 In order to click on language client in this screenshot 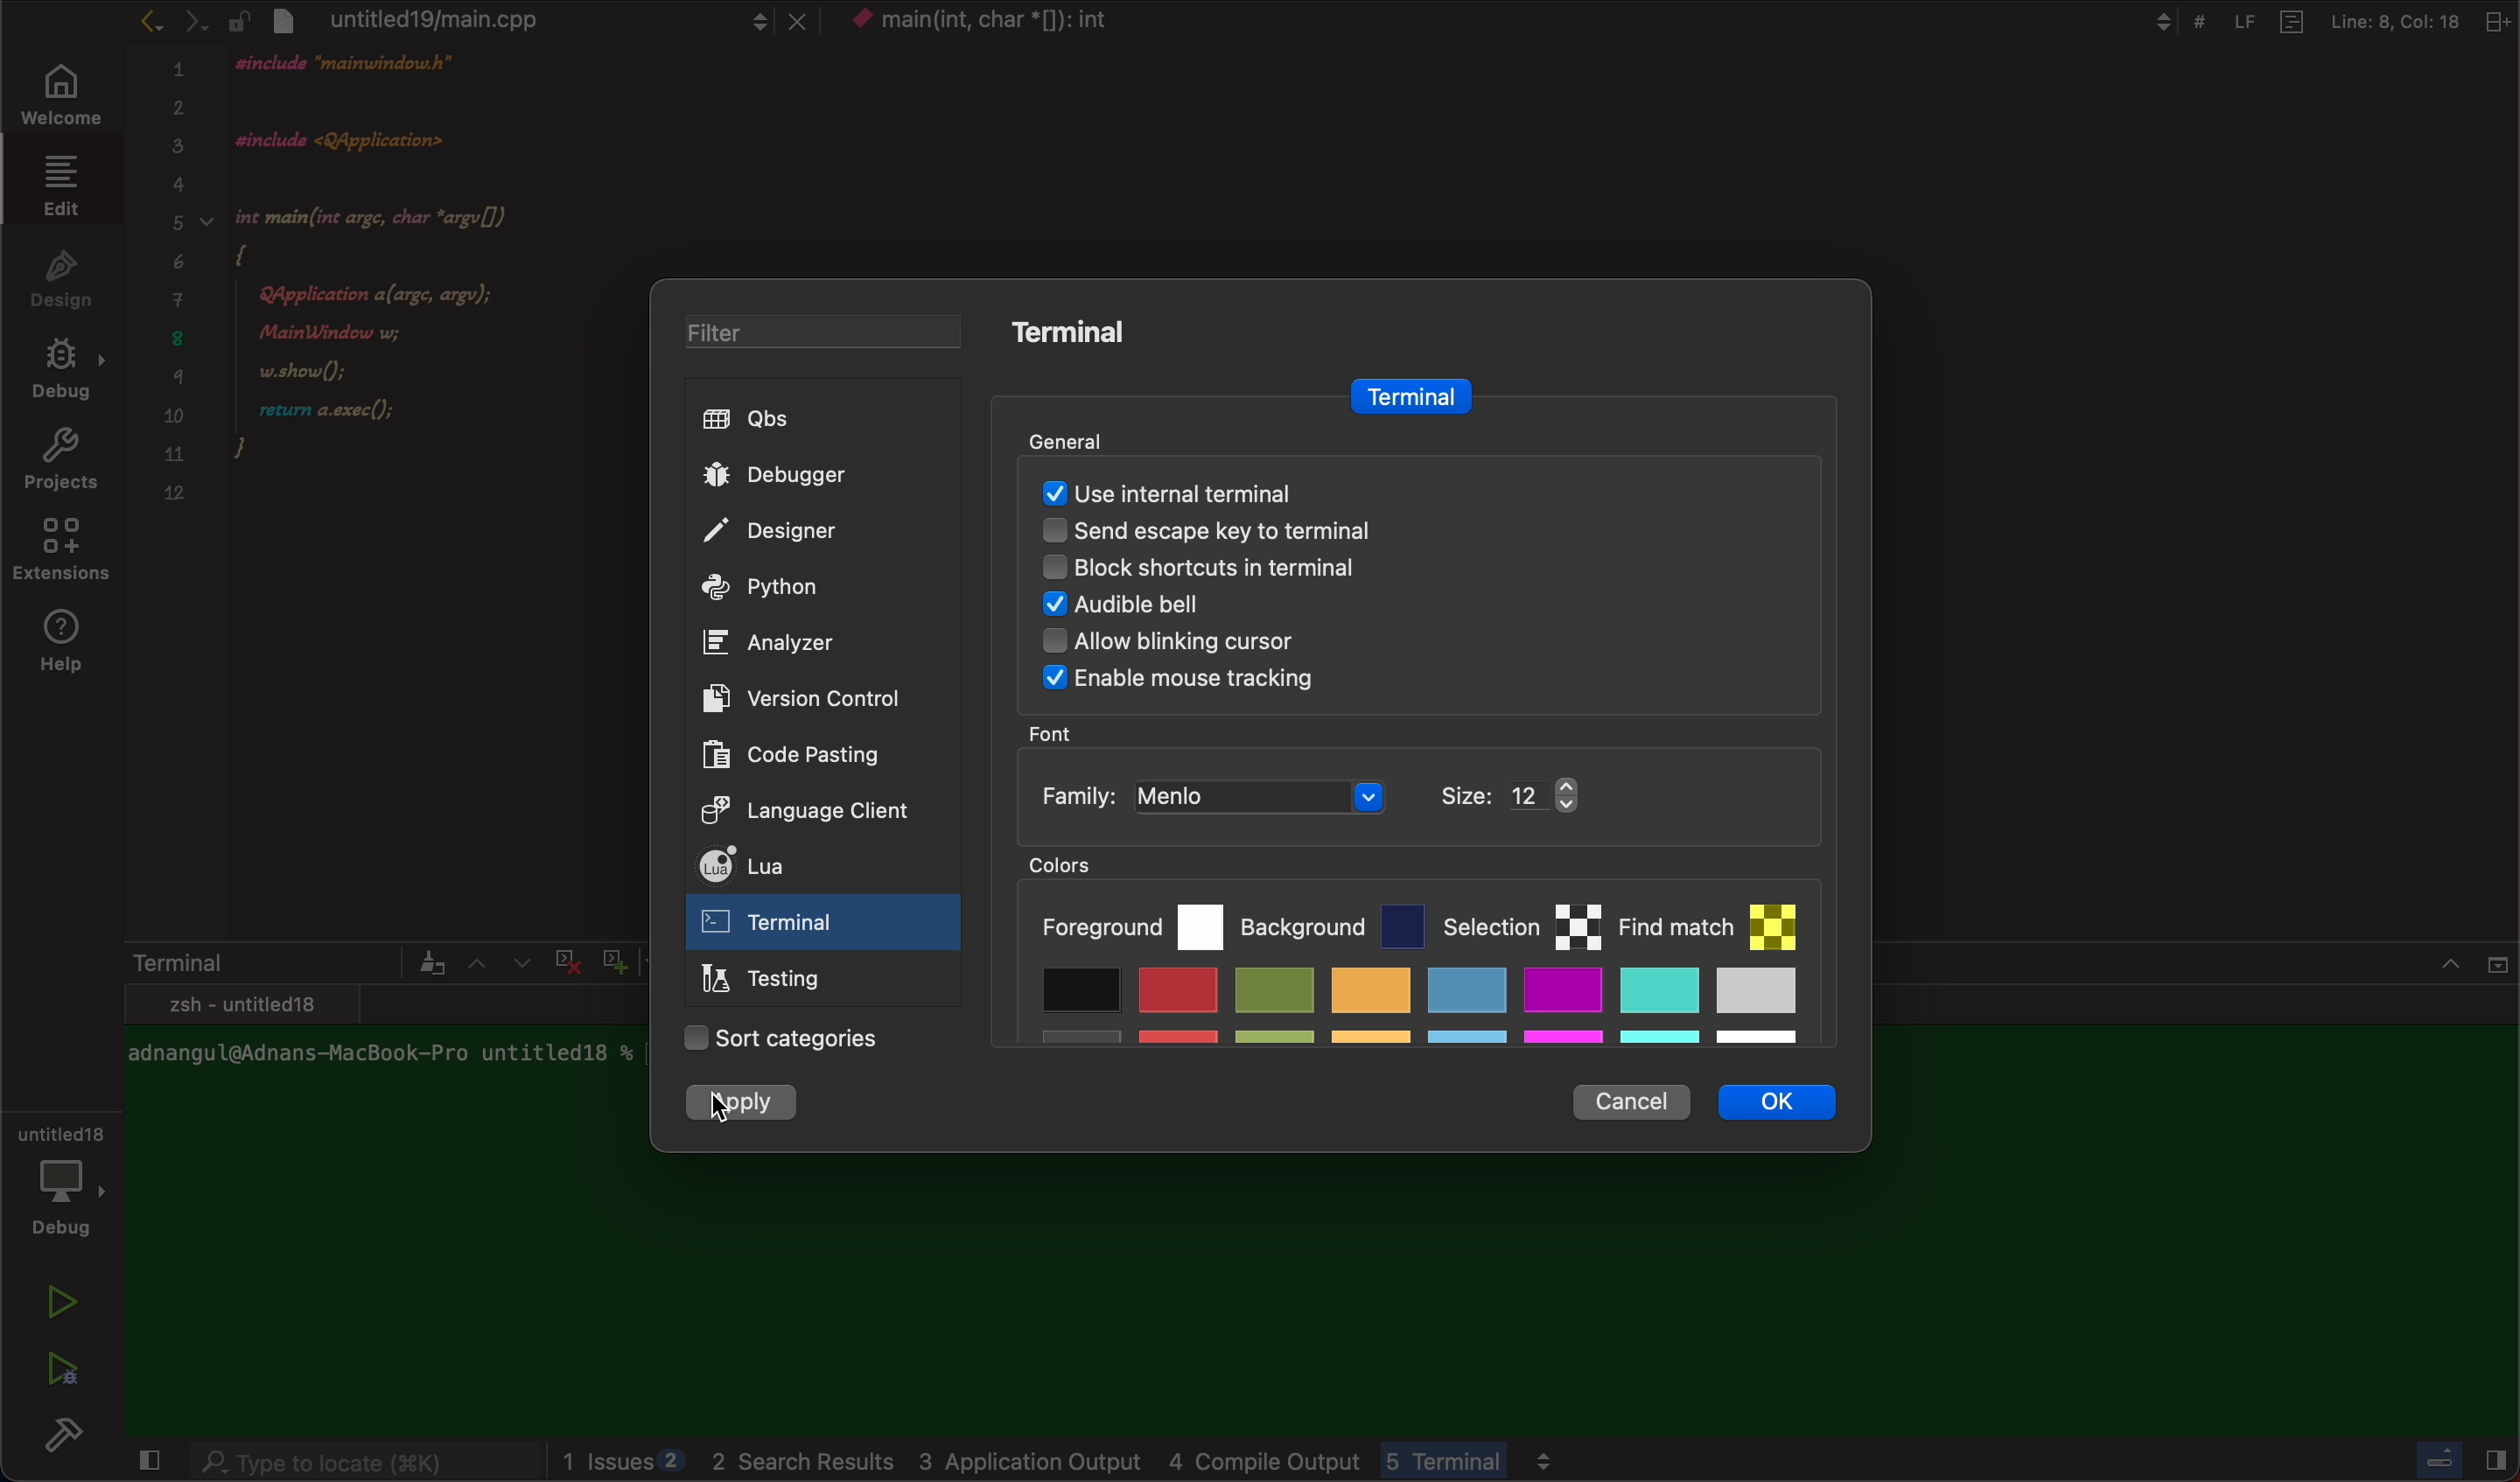, I will do `click(786, 808)`.